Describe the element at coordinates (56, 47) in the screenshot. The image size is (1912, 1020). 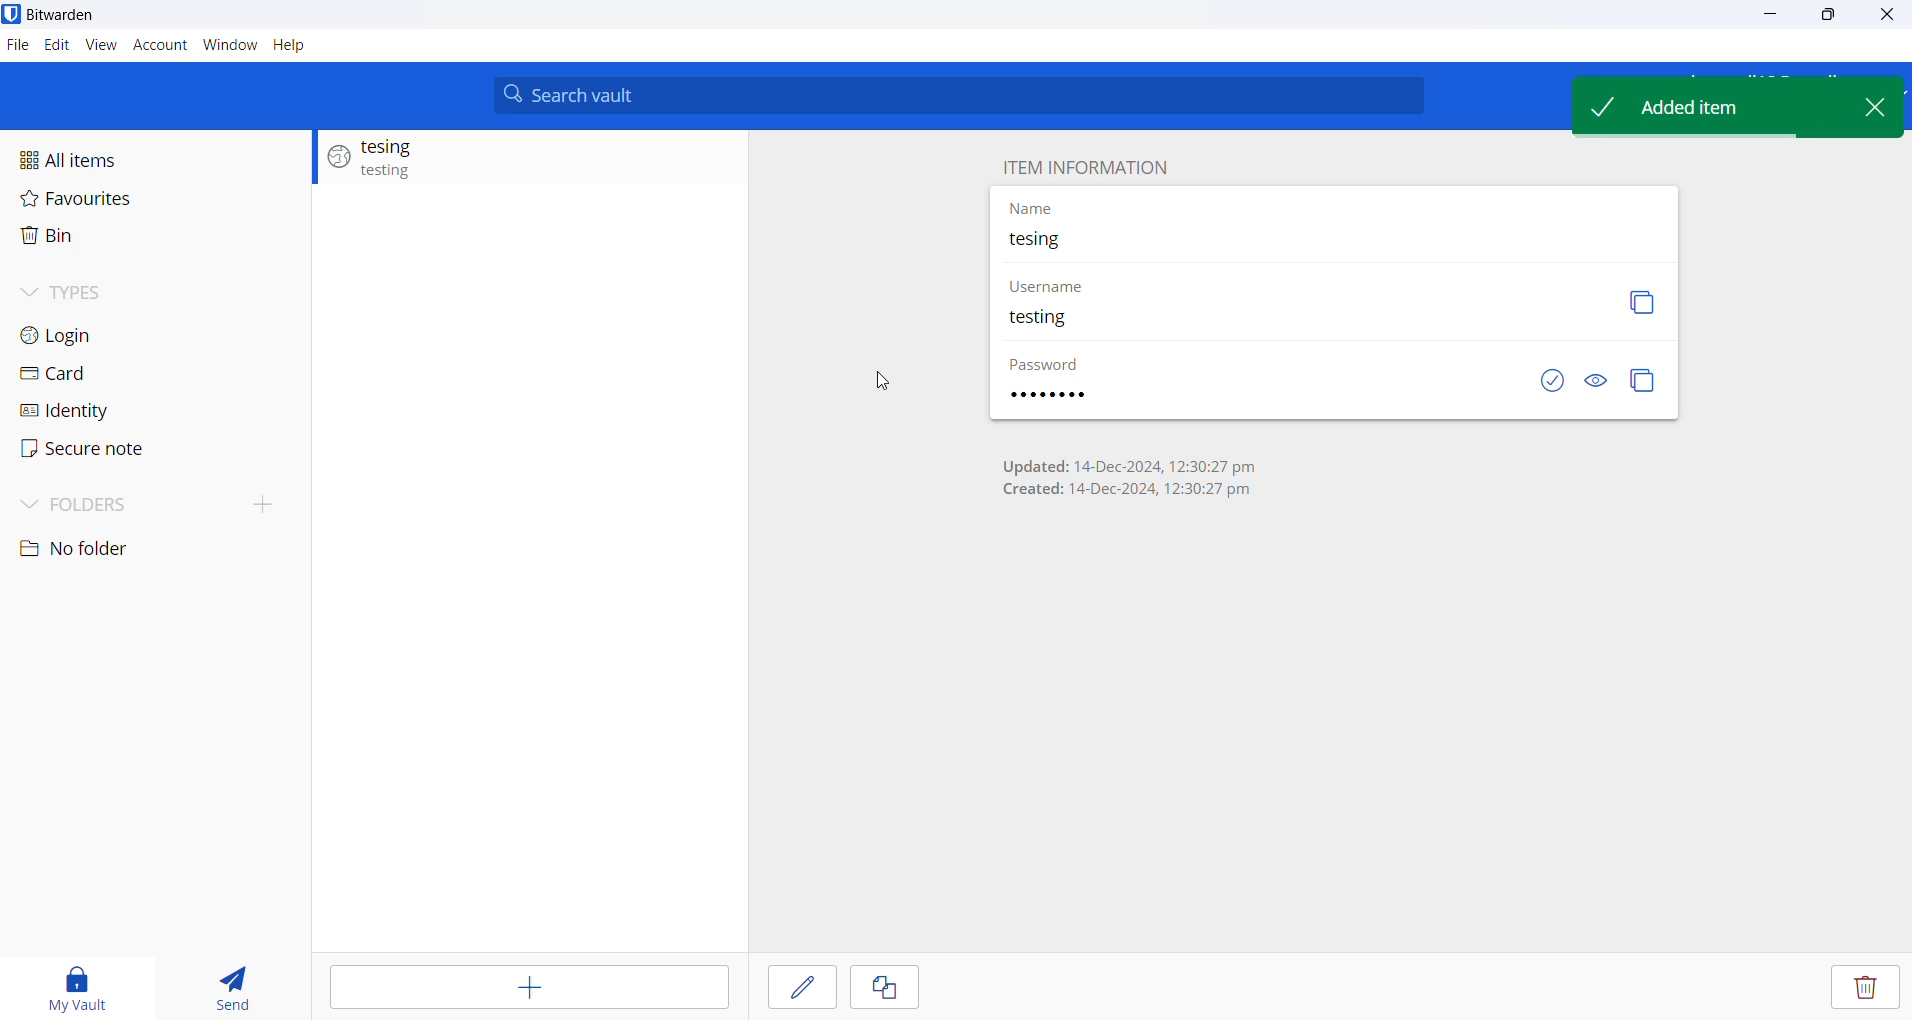
I see `edit` at that location.